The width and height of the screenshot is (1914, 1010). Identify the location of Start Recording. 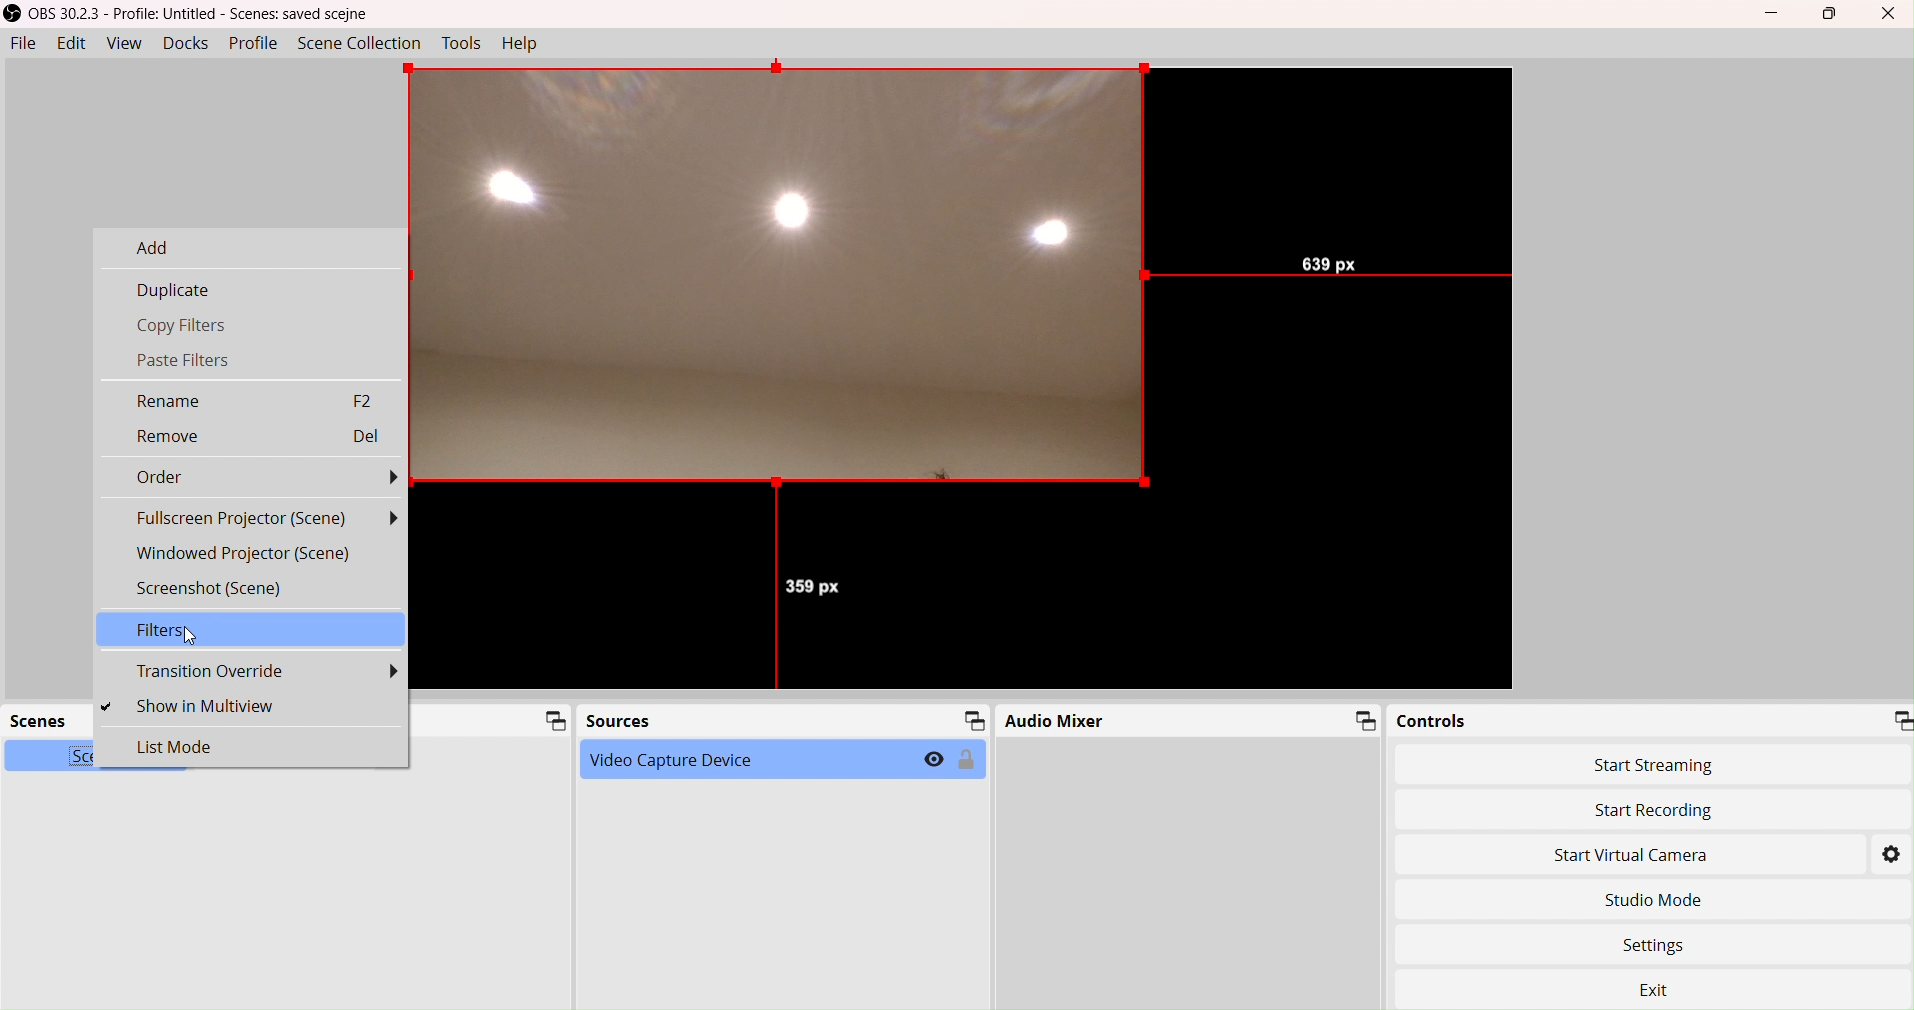
(1655, 811).